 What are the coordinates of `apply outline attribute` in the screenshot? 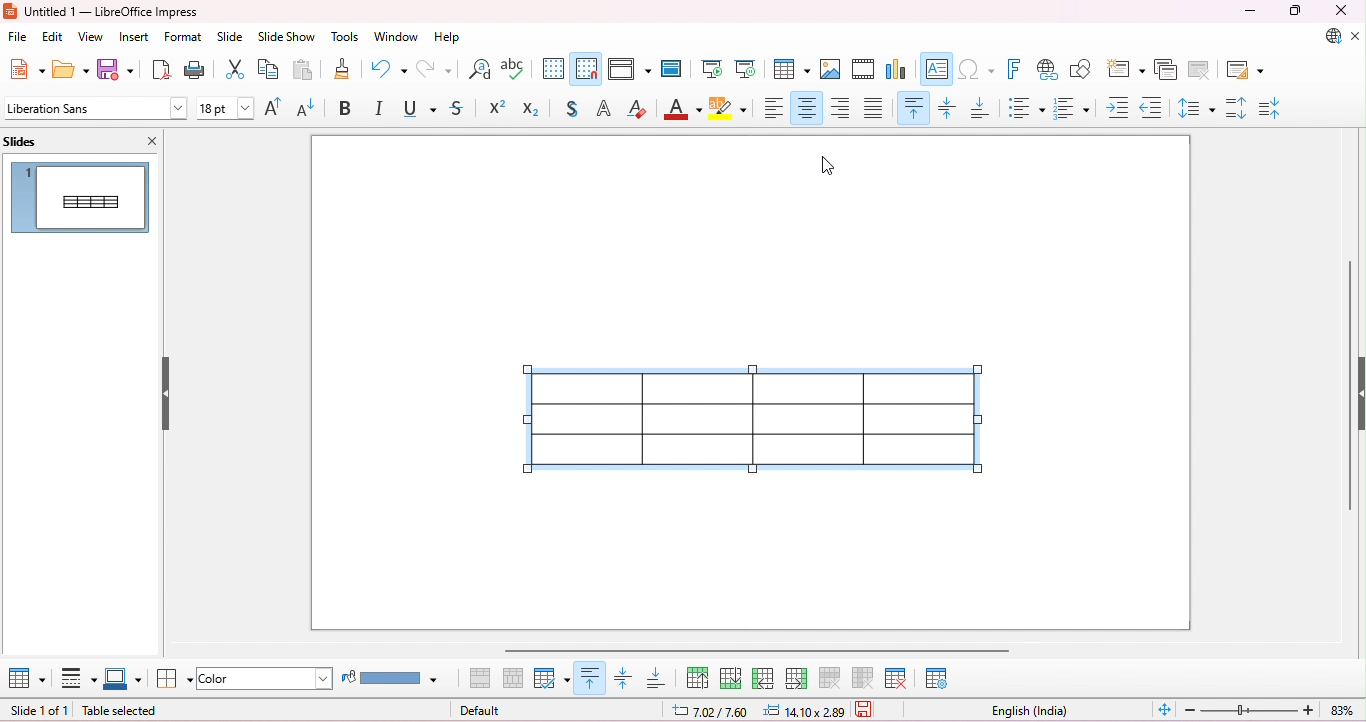 It's located at (603, 108).